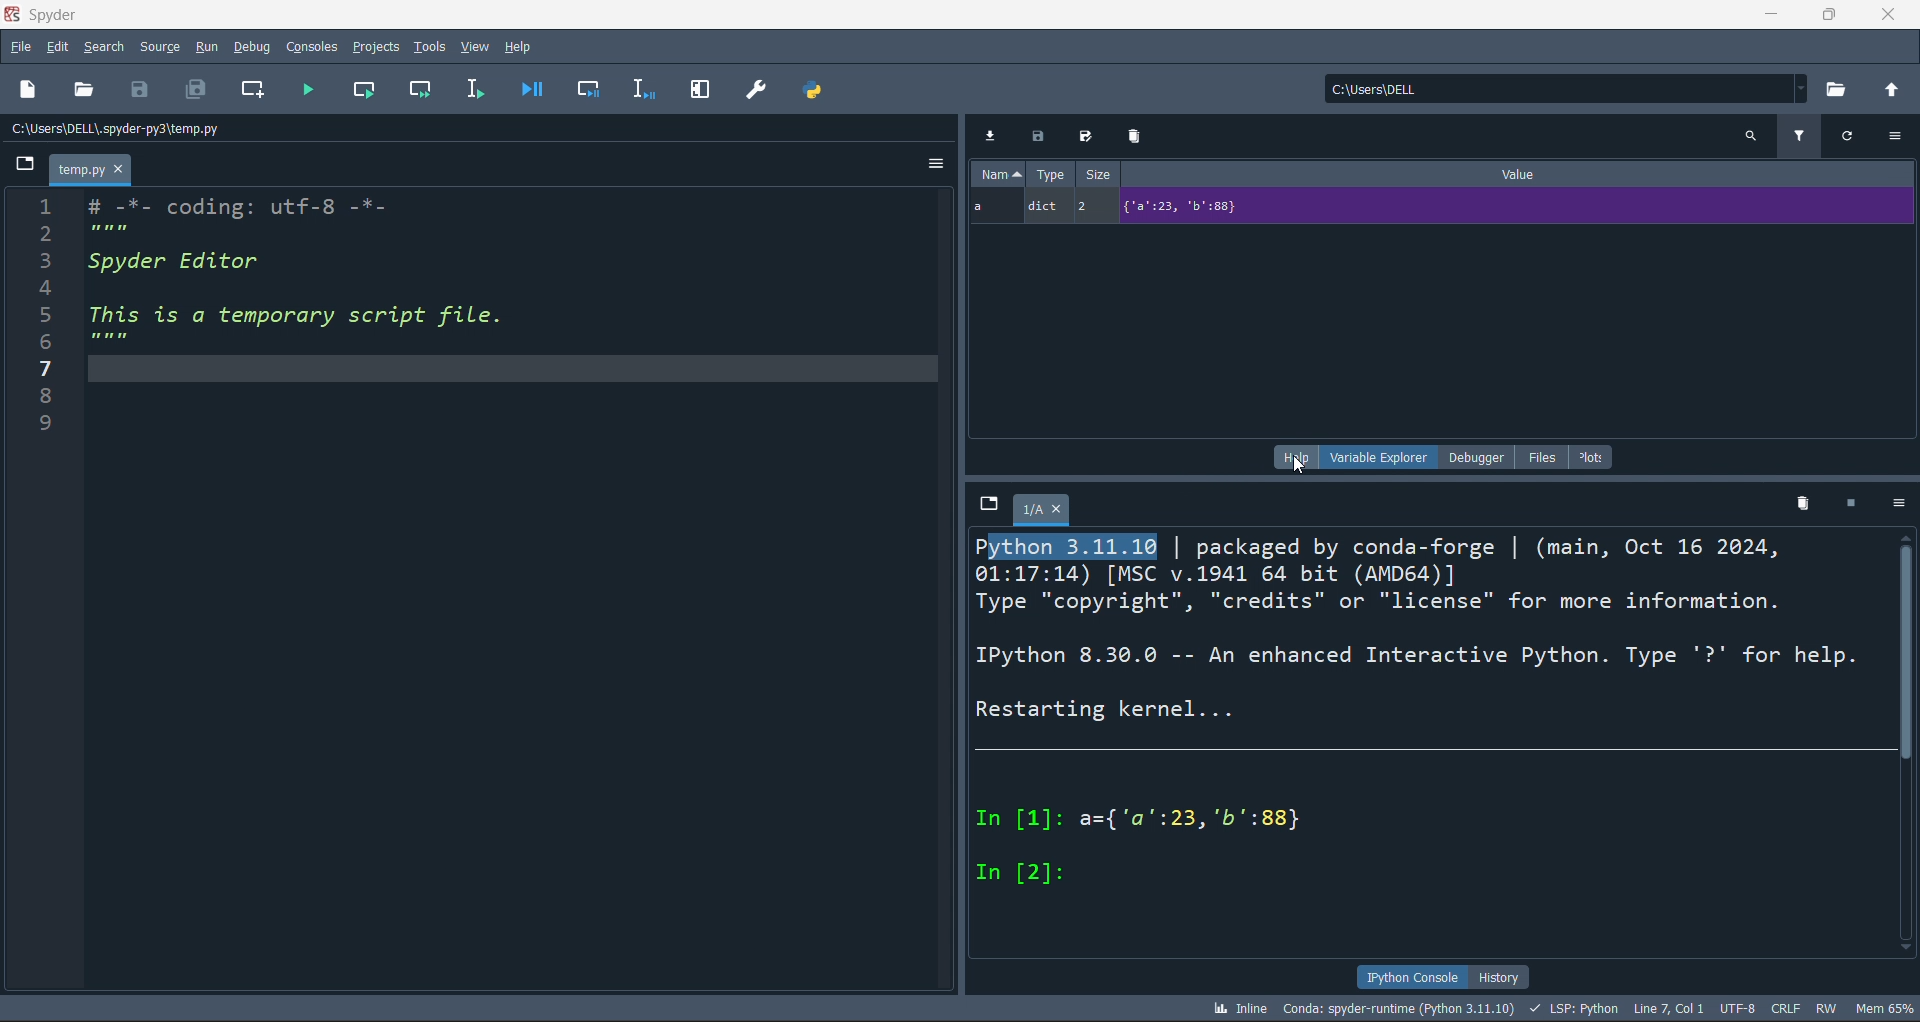 This screenshot has height=1022, width=1920. I want to click on run line, so click(470, 88).